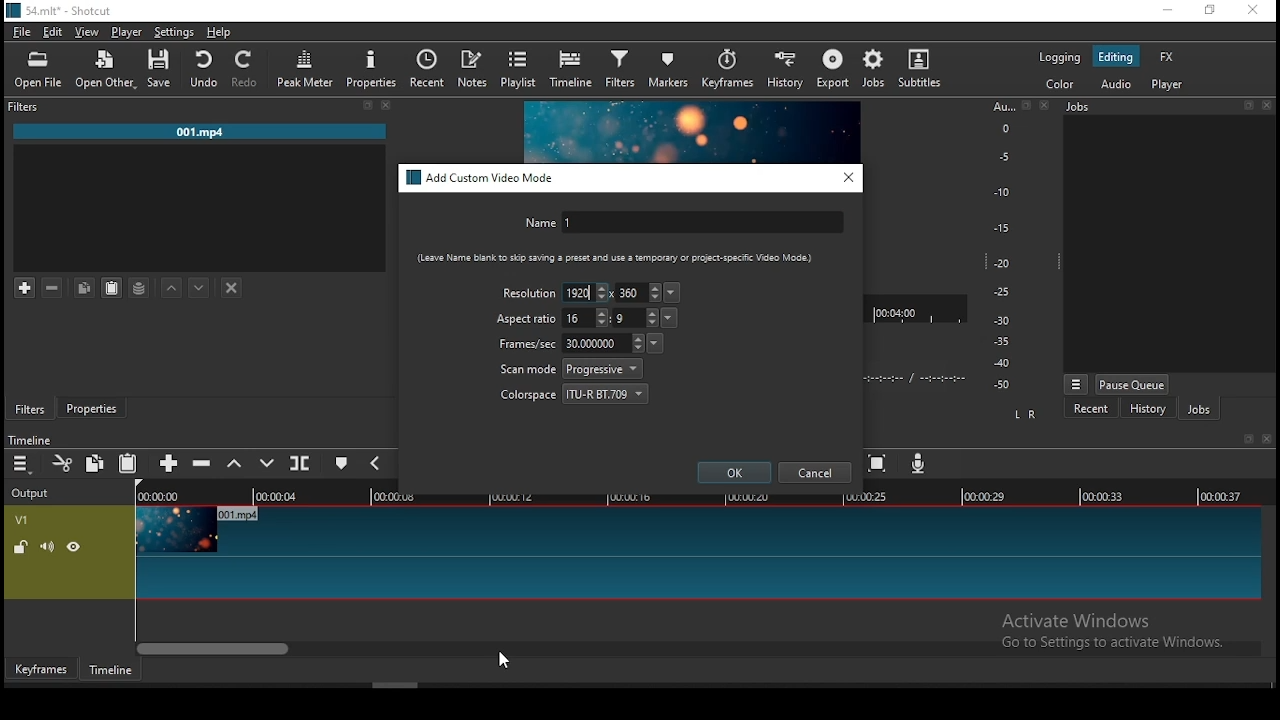  Describe the element at coordinates (84, 287) in the screenshot. I see `copy` at that location.